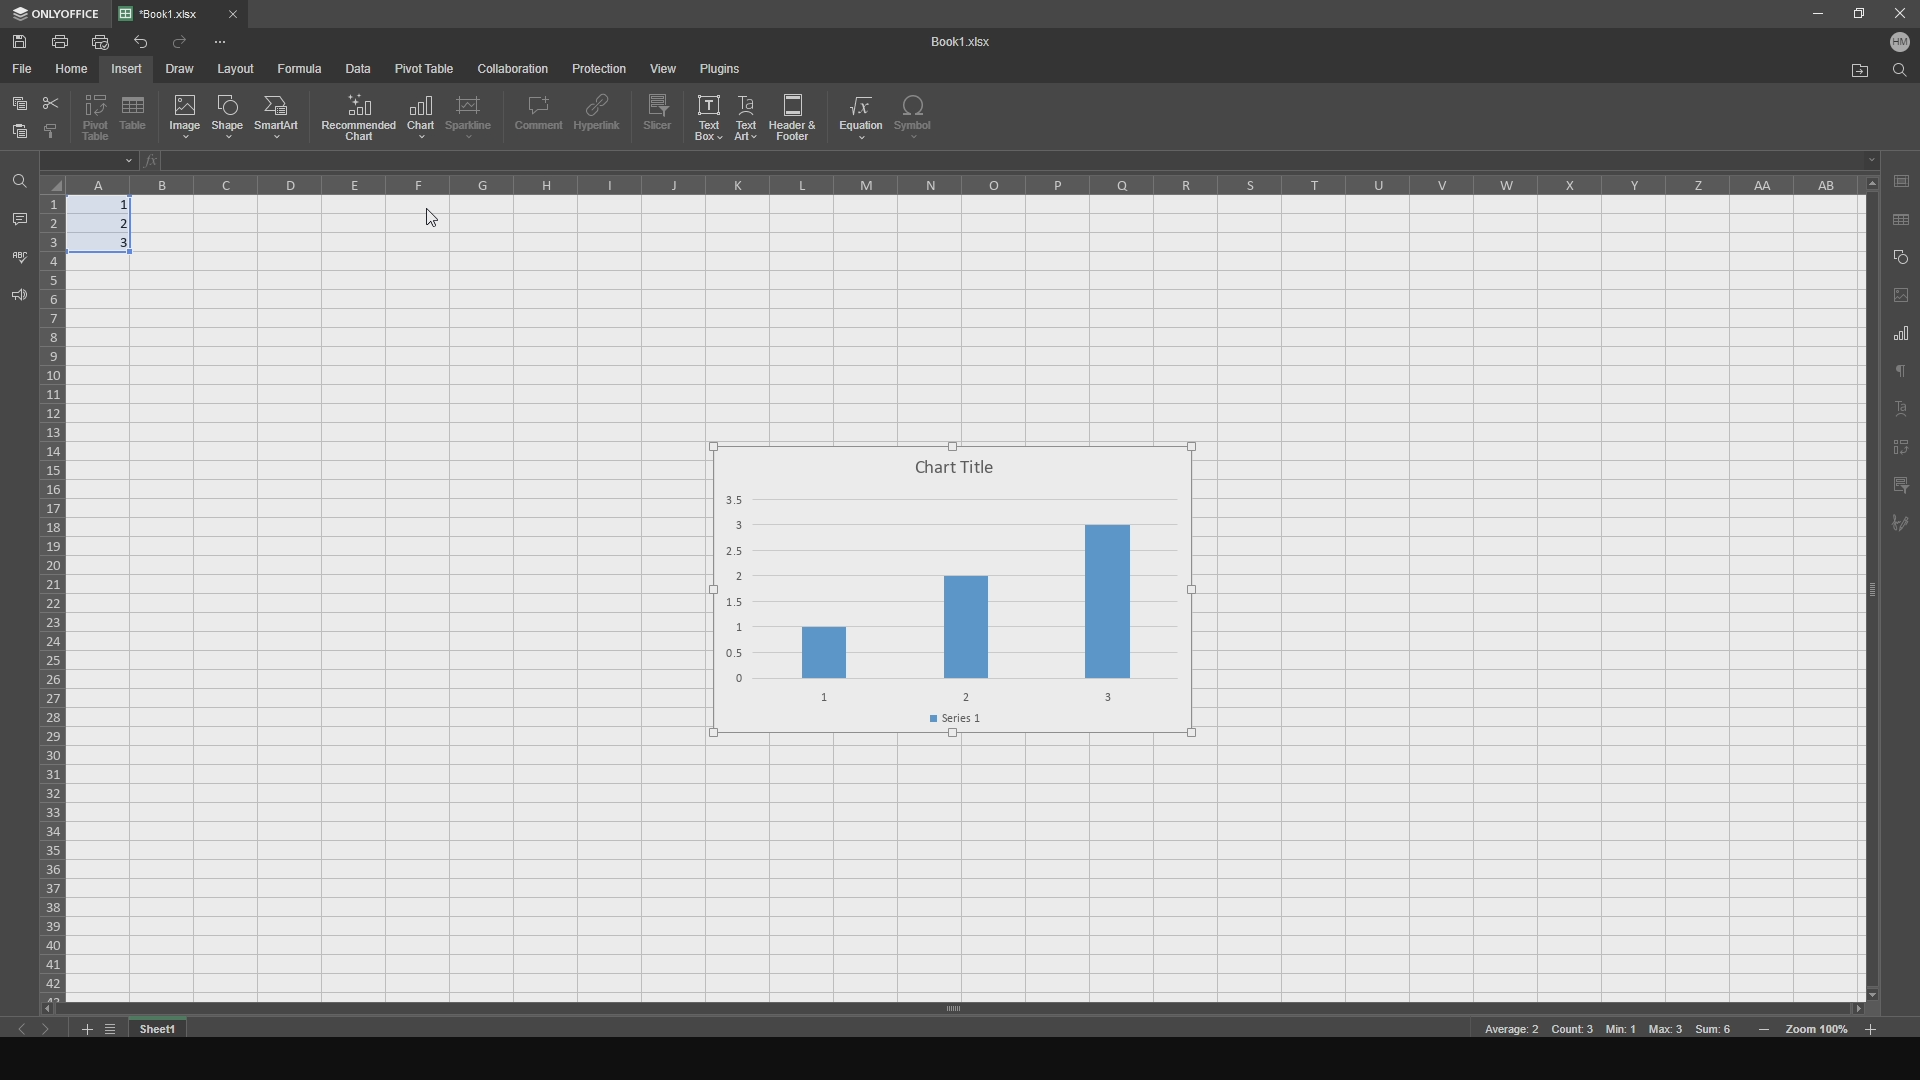 This screenshot has height=1080, width=1920. Describe the element at coordinates (1901, 180) in the screenshot. I see `save` at that location.